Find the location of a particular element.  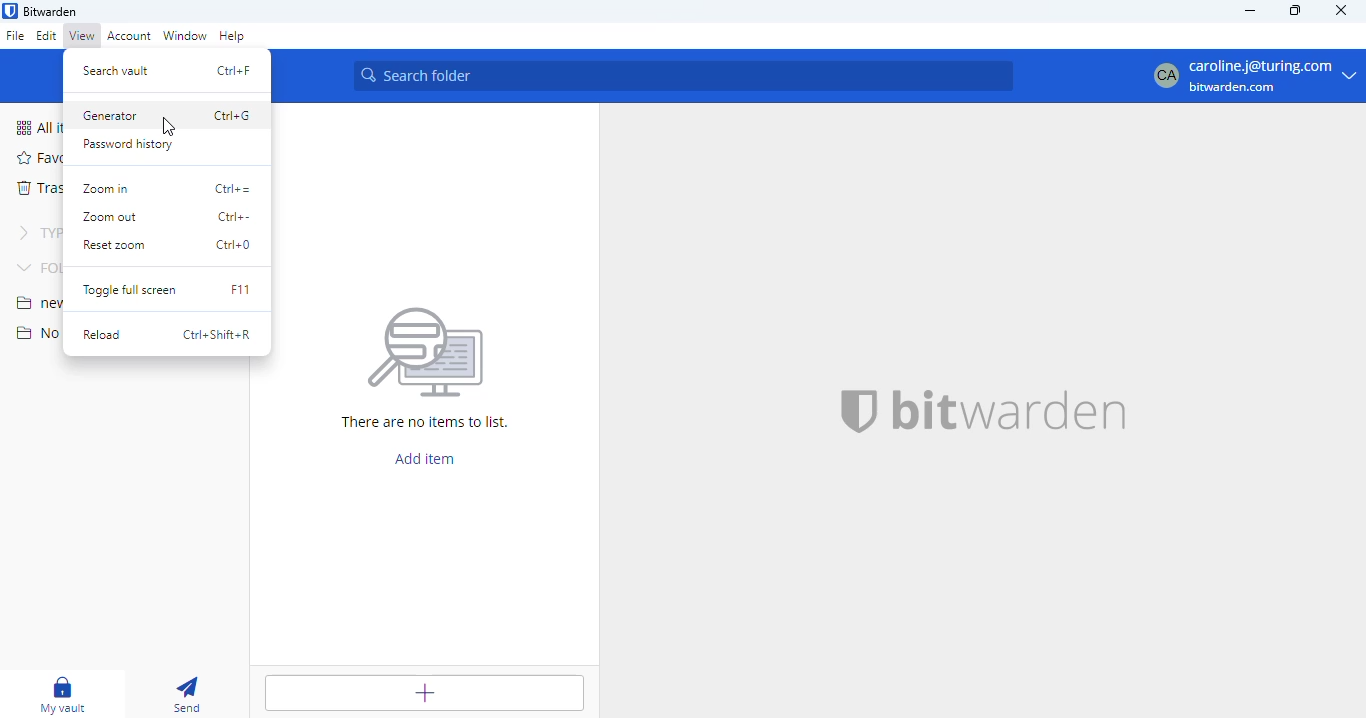

zoom out is located at coordinates (108, 216).